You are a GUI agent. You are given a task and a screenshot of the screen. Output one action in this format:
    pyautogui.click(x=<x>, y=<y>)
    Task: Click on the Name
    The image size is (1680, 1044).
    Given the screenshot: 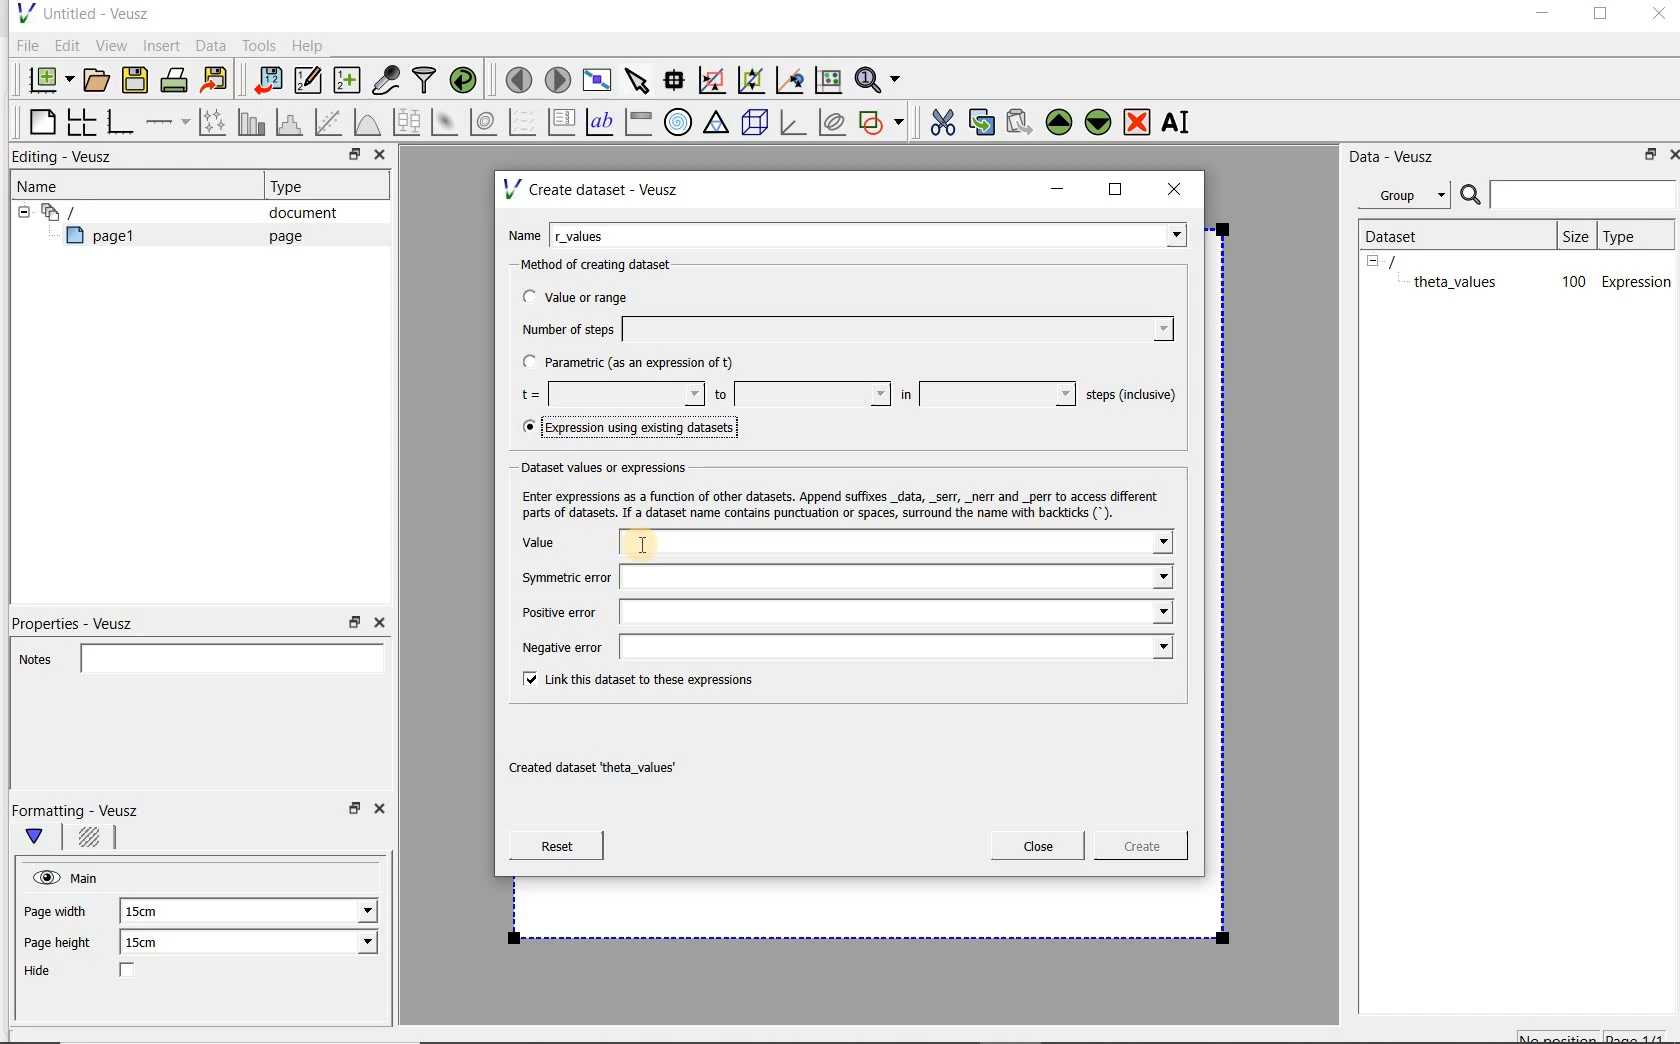 What is the action you would take?
    pyautogui.click(x=44, y=185)
    